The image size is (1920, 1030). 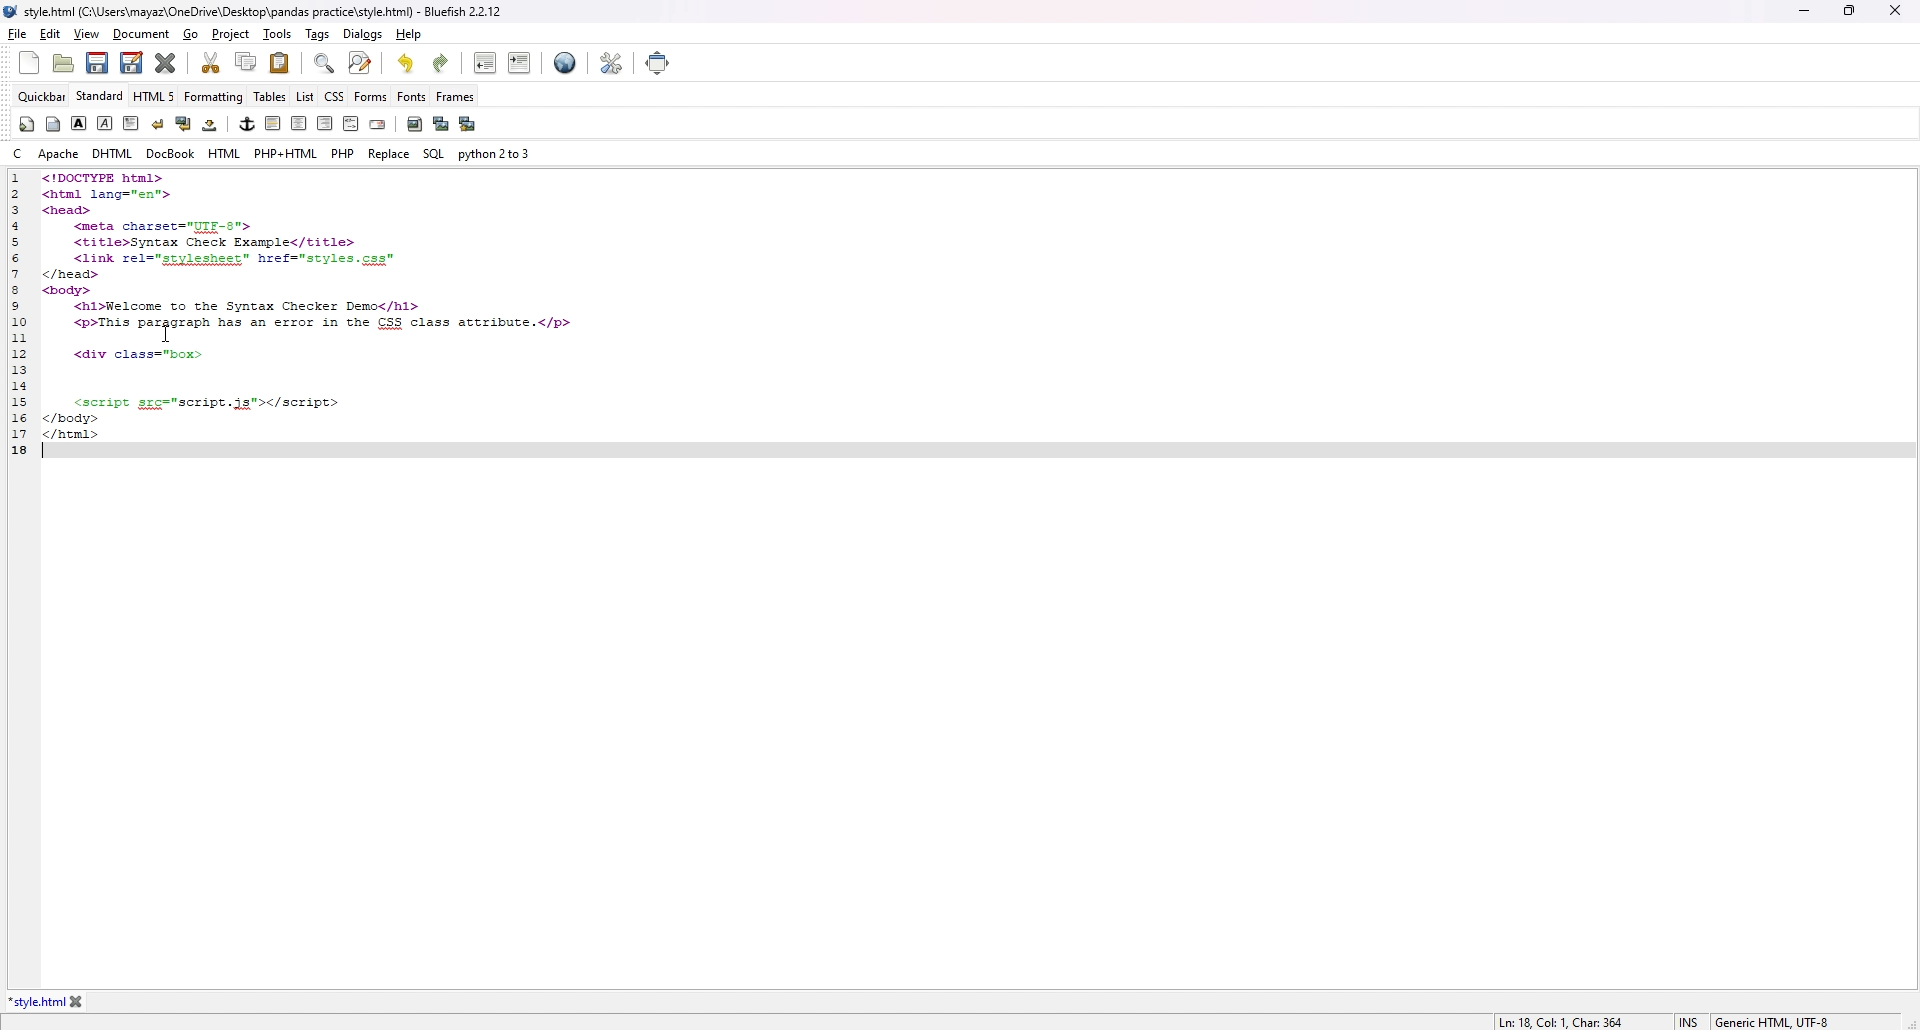 I want to click on redo, so click(x=442, y=63).